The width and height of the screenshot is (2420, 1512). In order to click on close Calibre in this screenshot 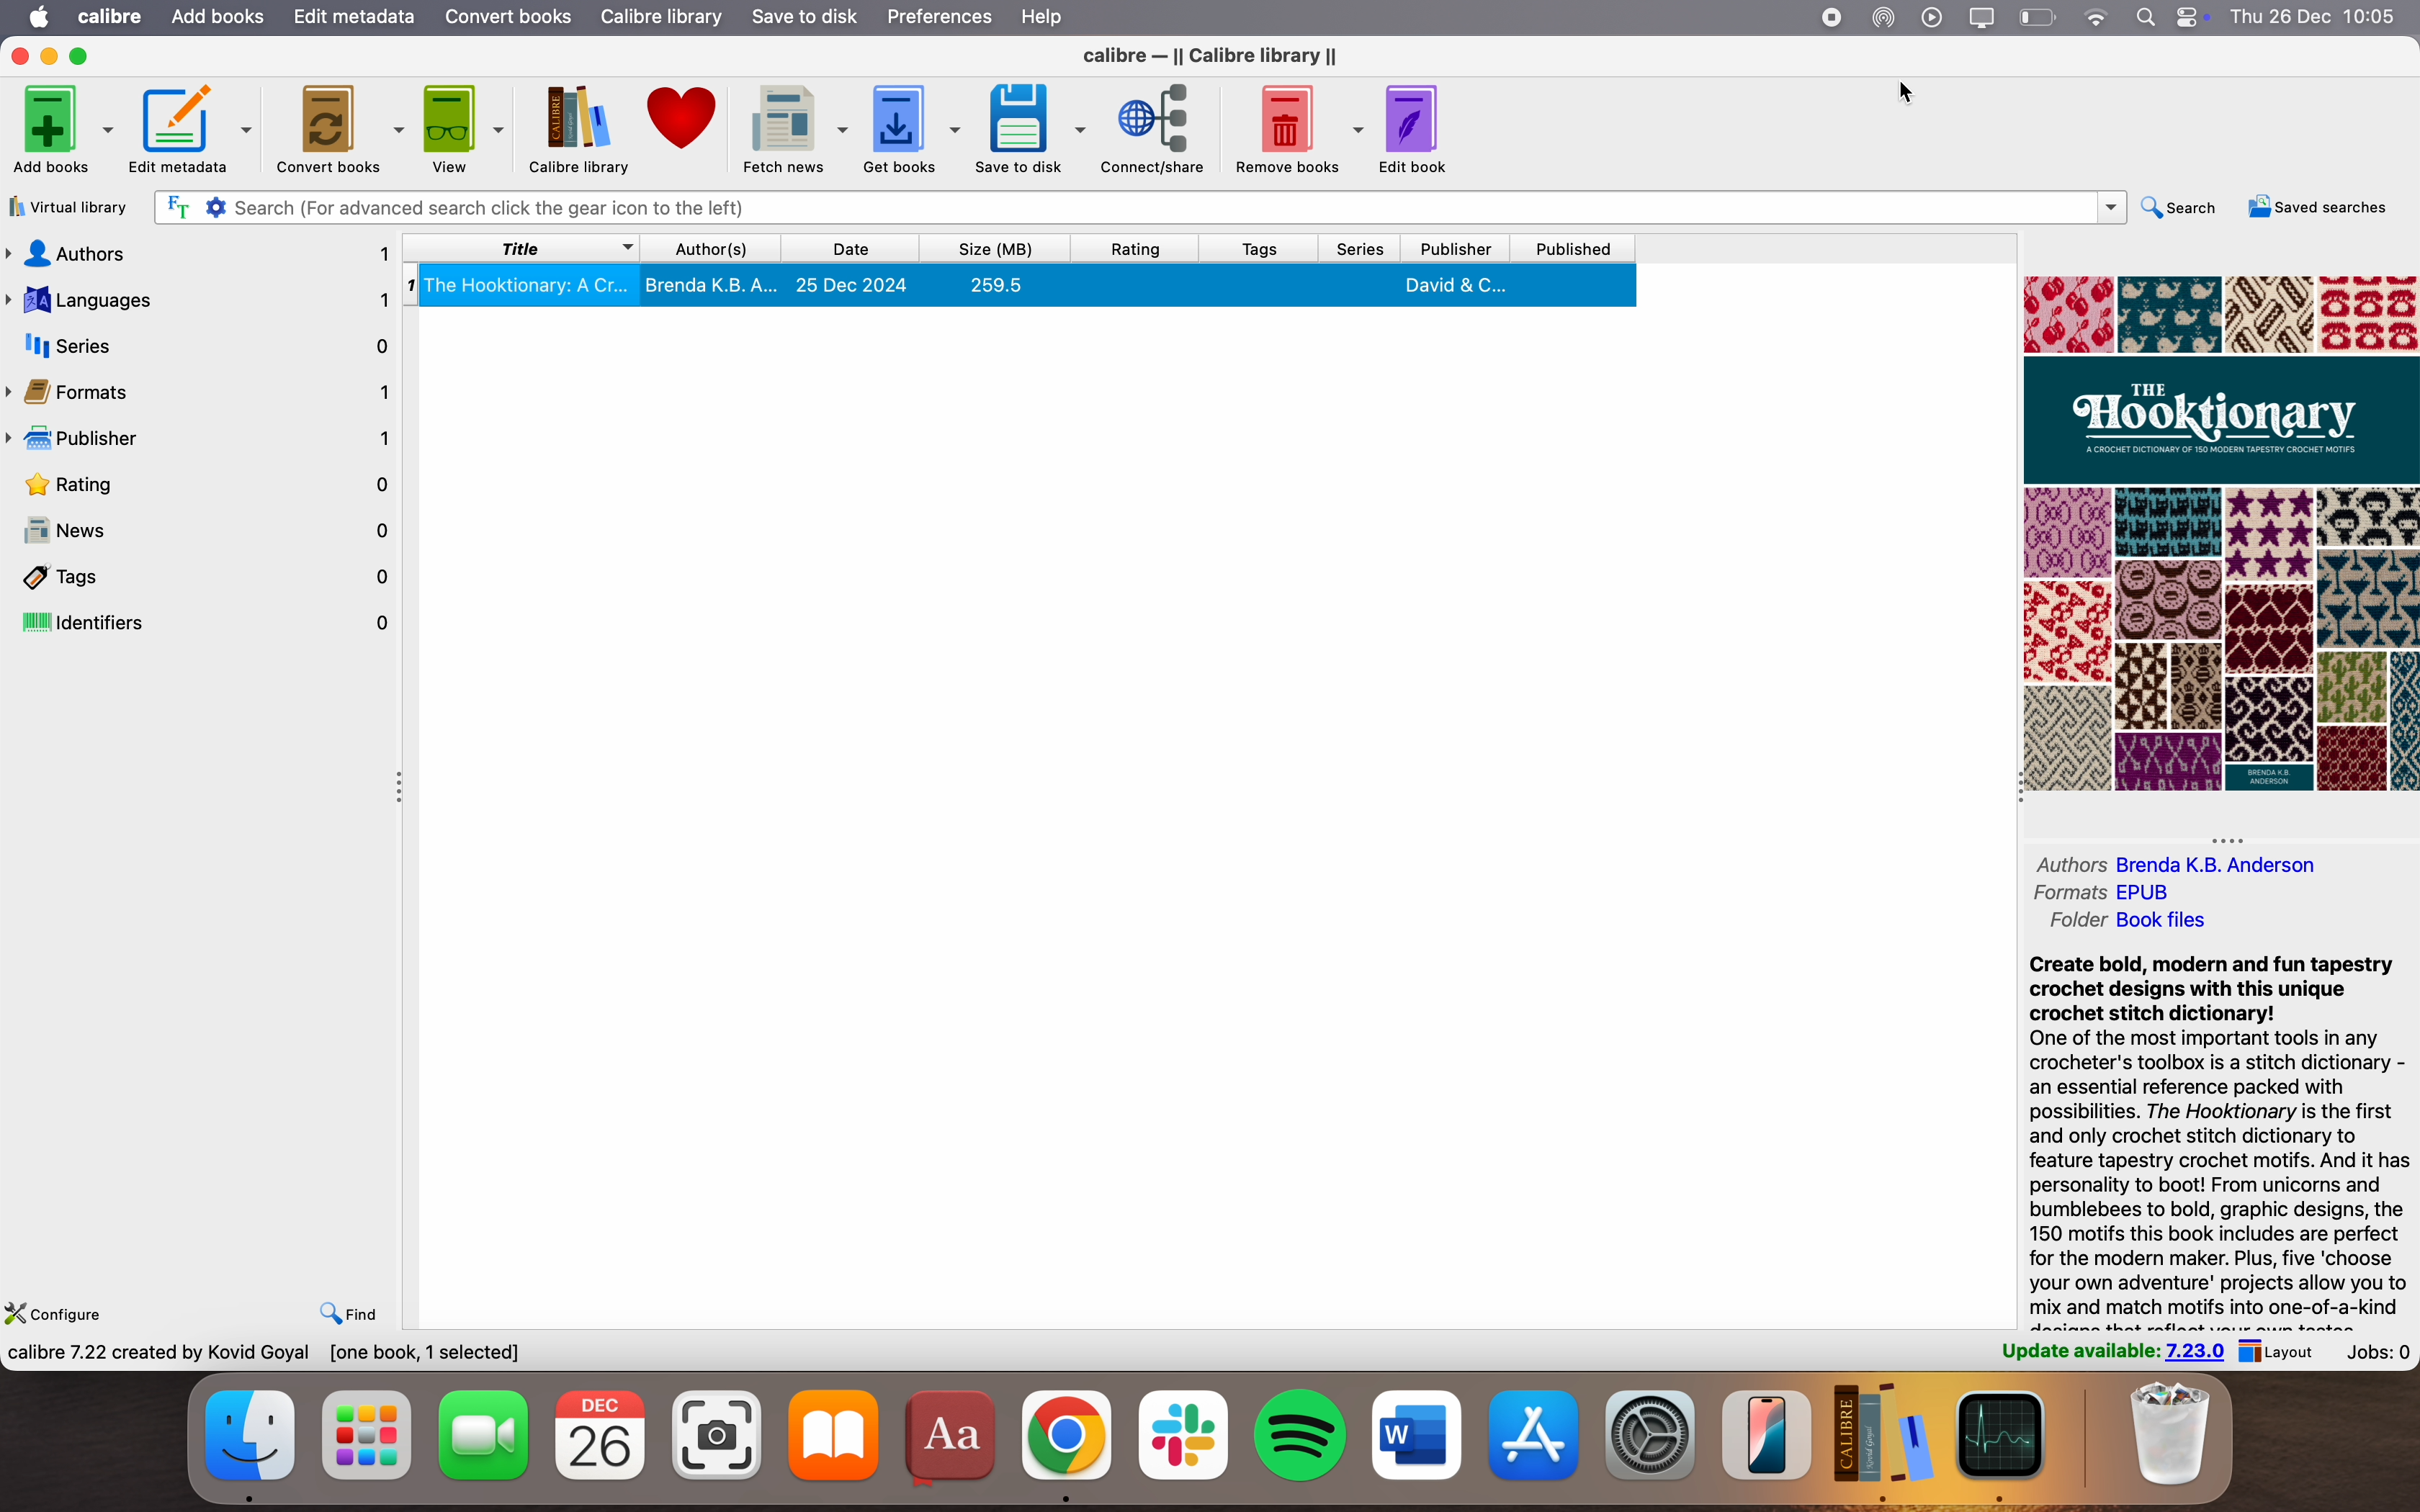, I will do `click(20, 57)`.